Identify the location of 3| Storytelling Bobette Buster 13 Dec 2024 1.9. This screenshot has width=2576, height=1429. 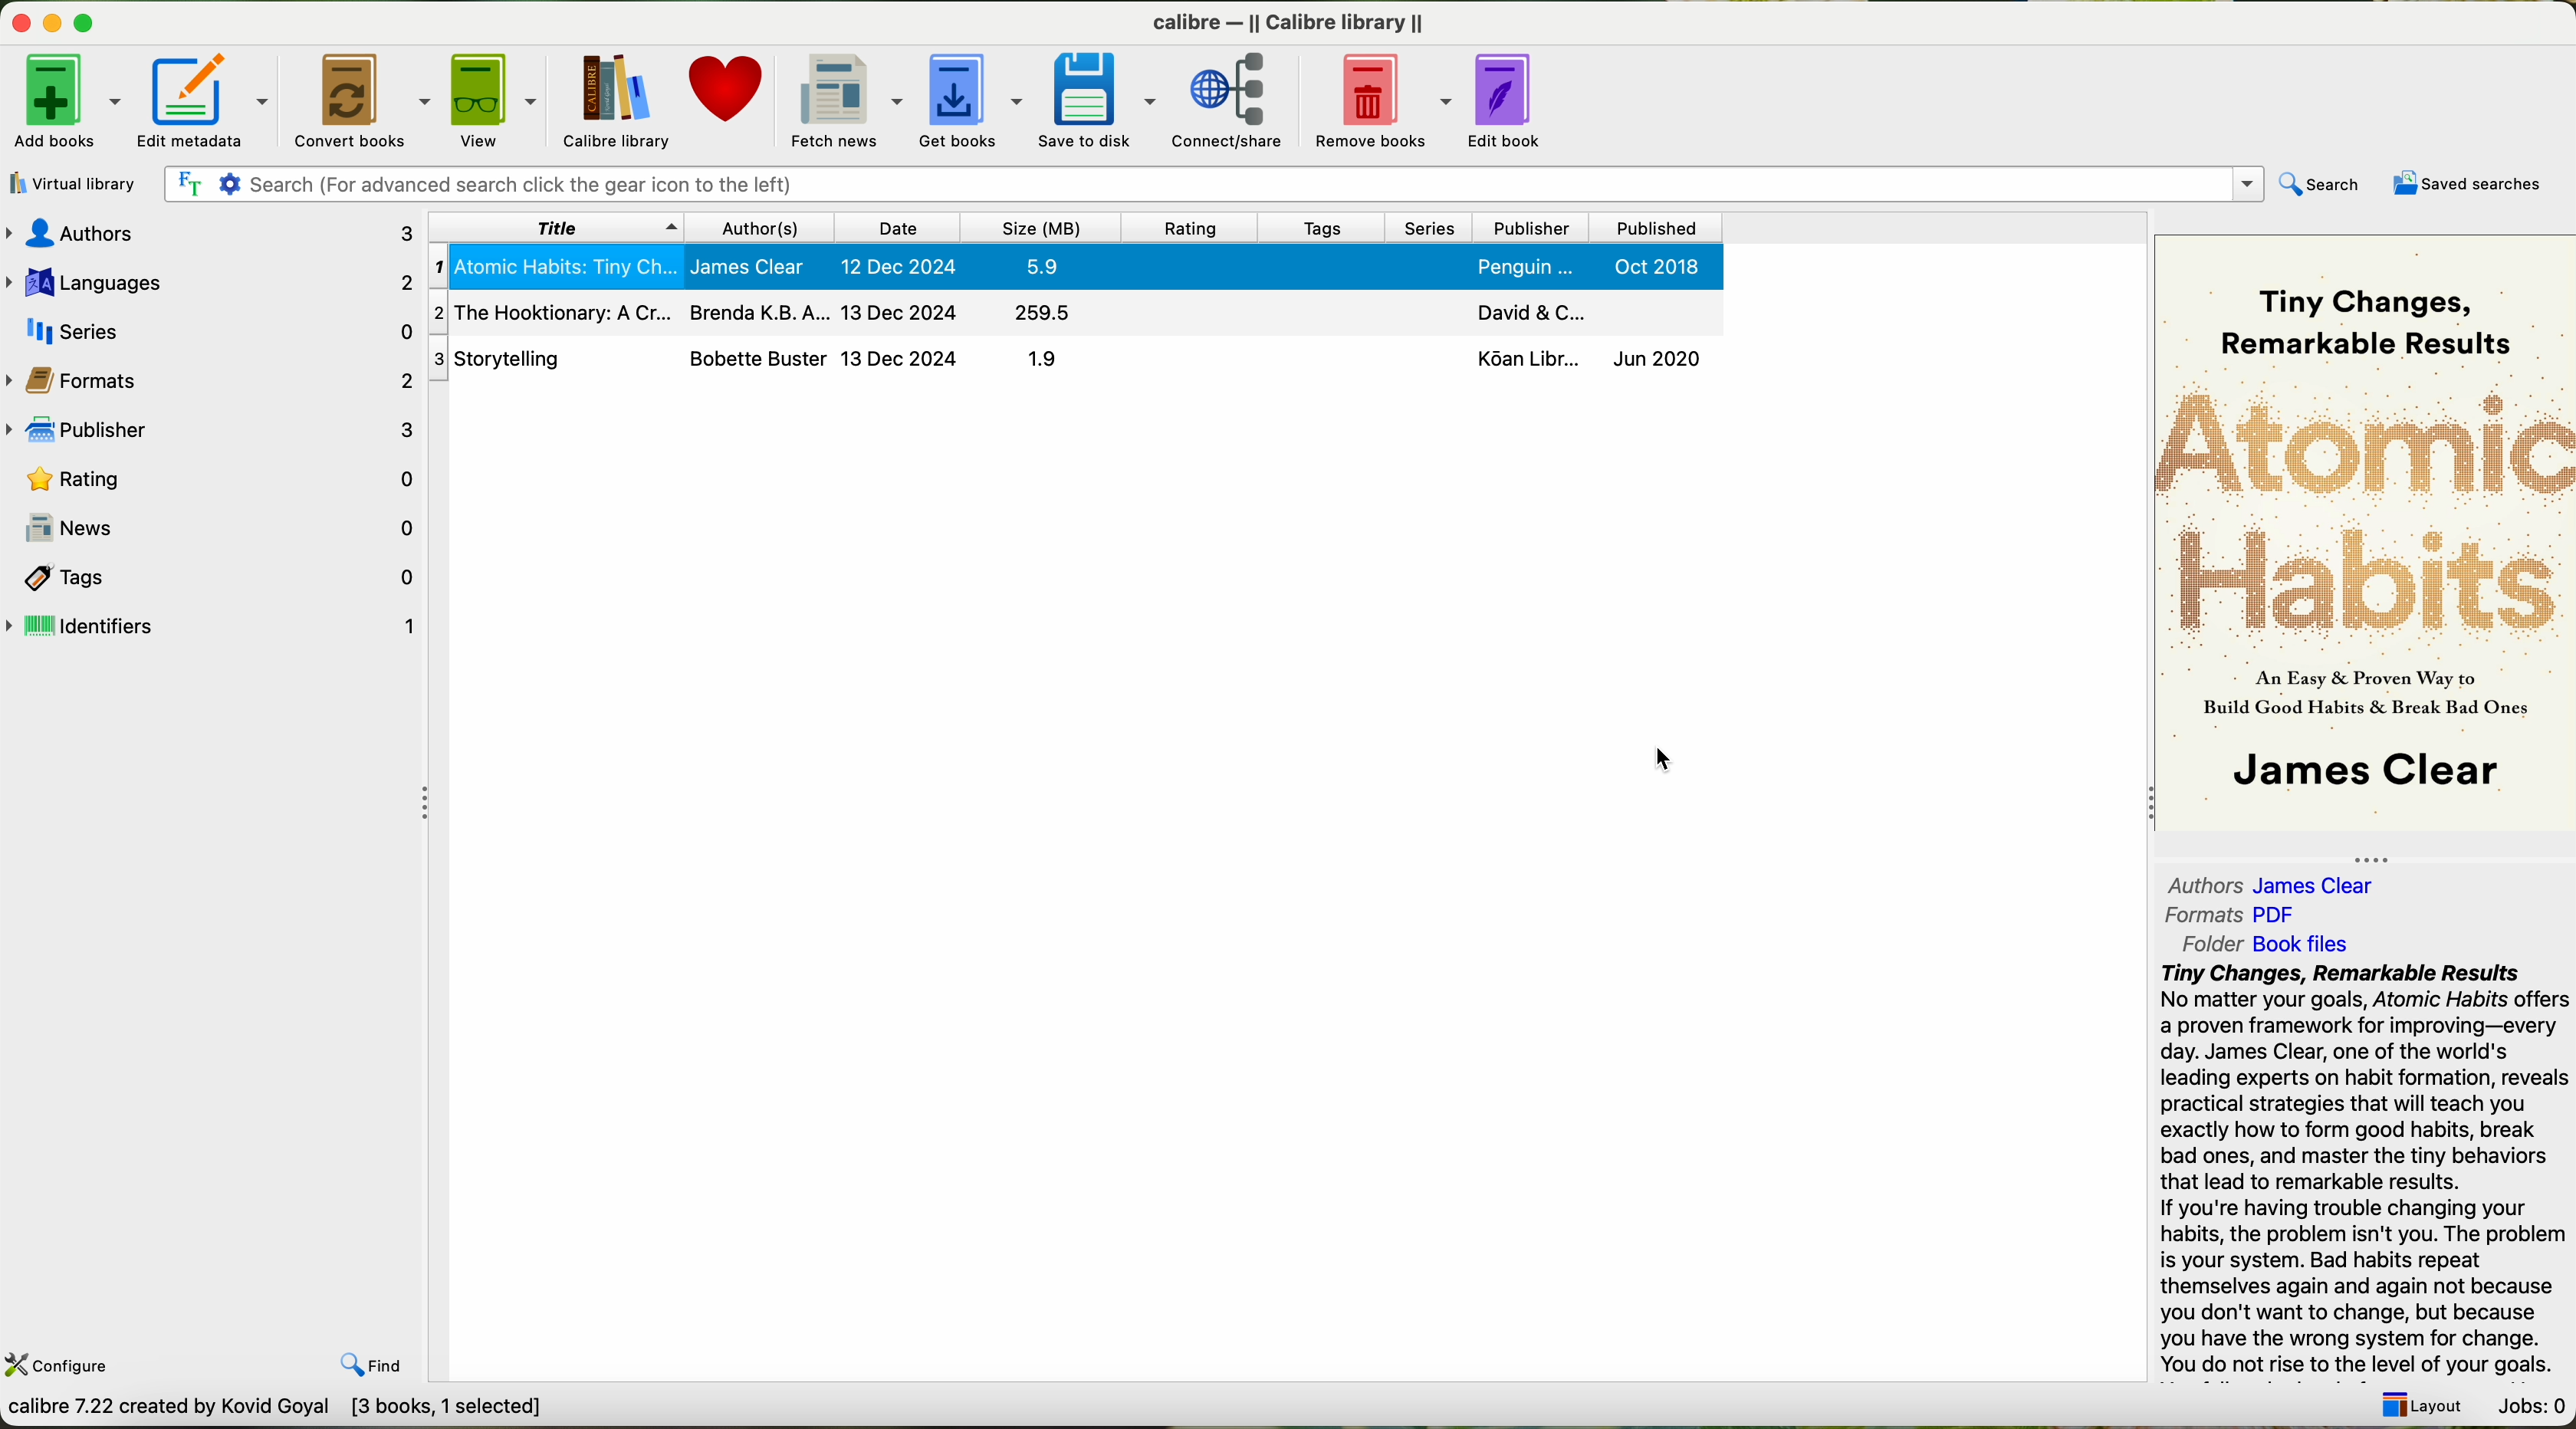
(778, 359).